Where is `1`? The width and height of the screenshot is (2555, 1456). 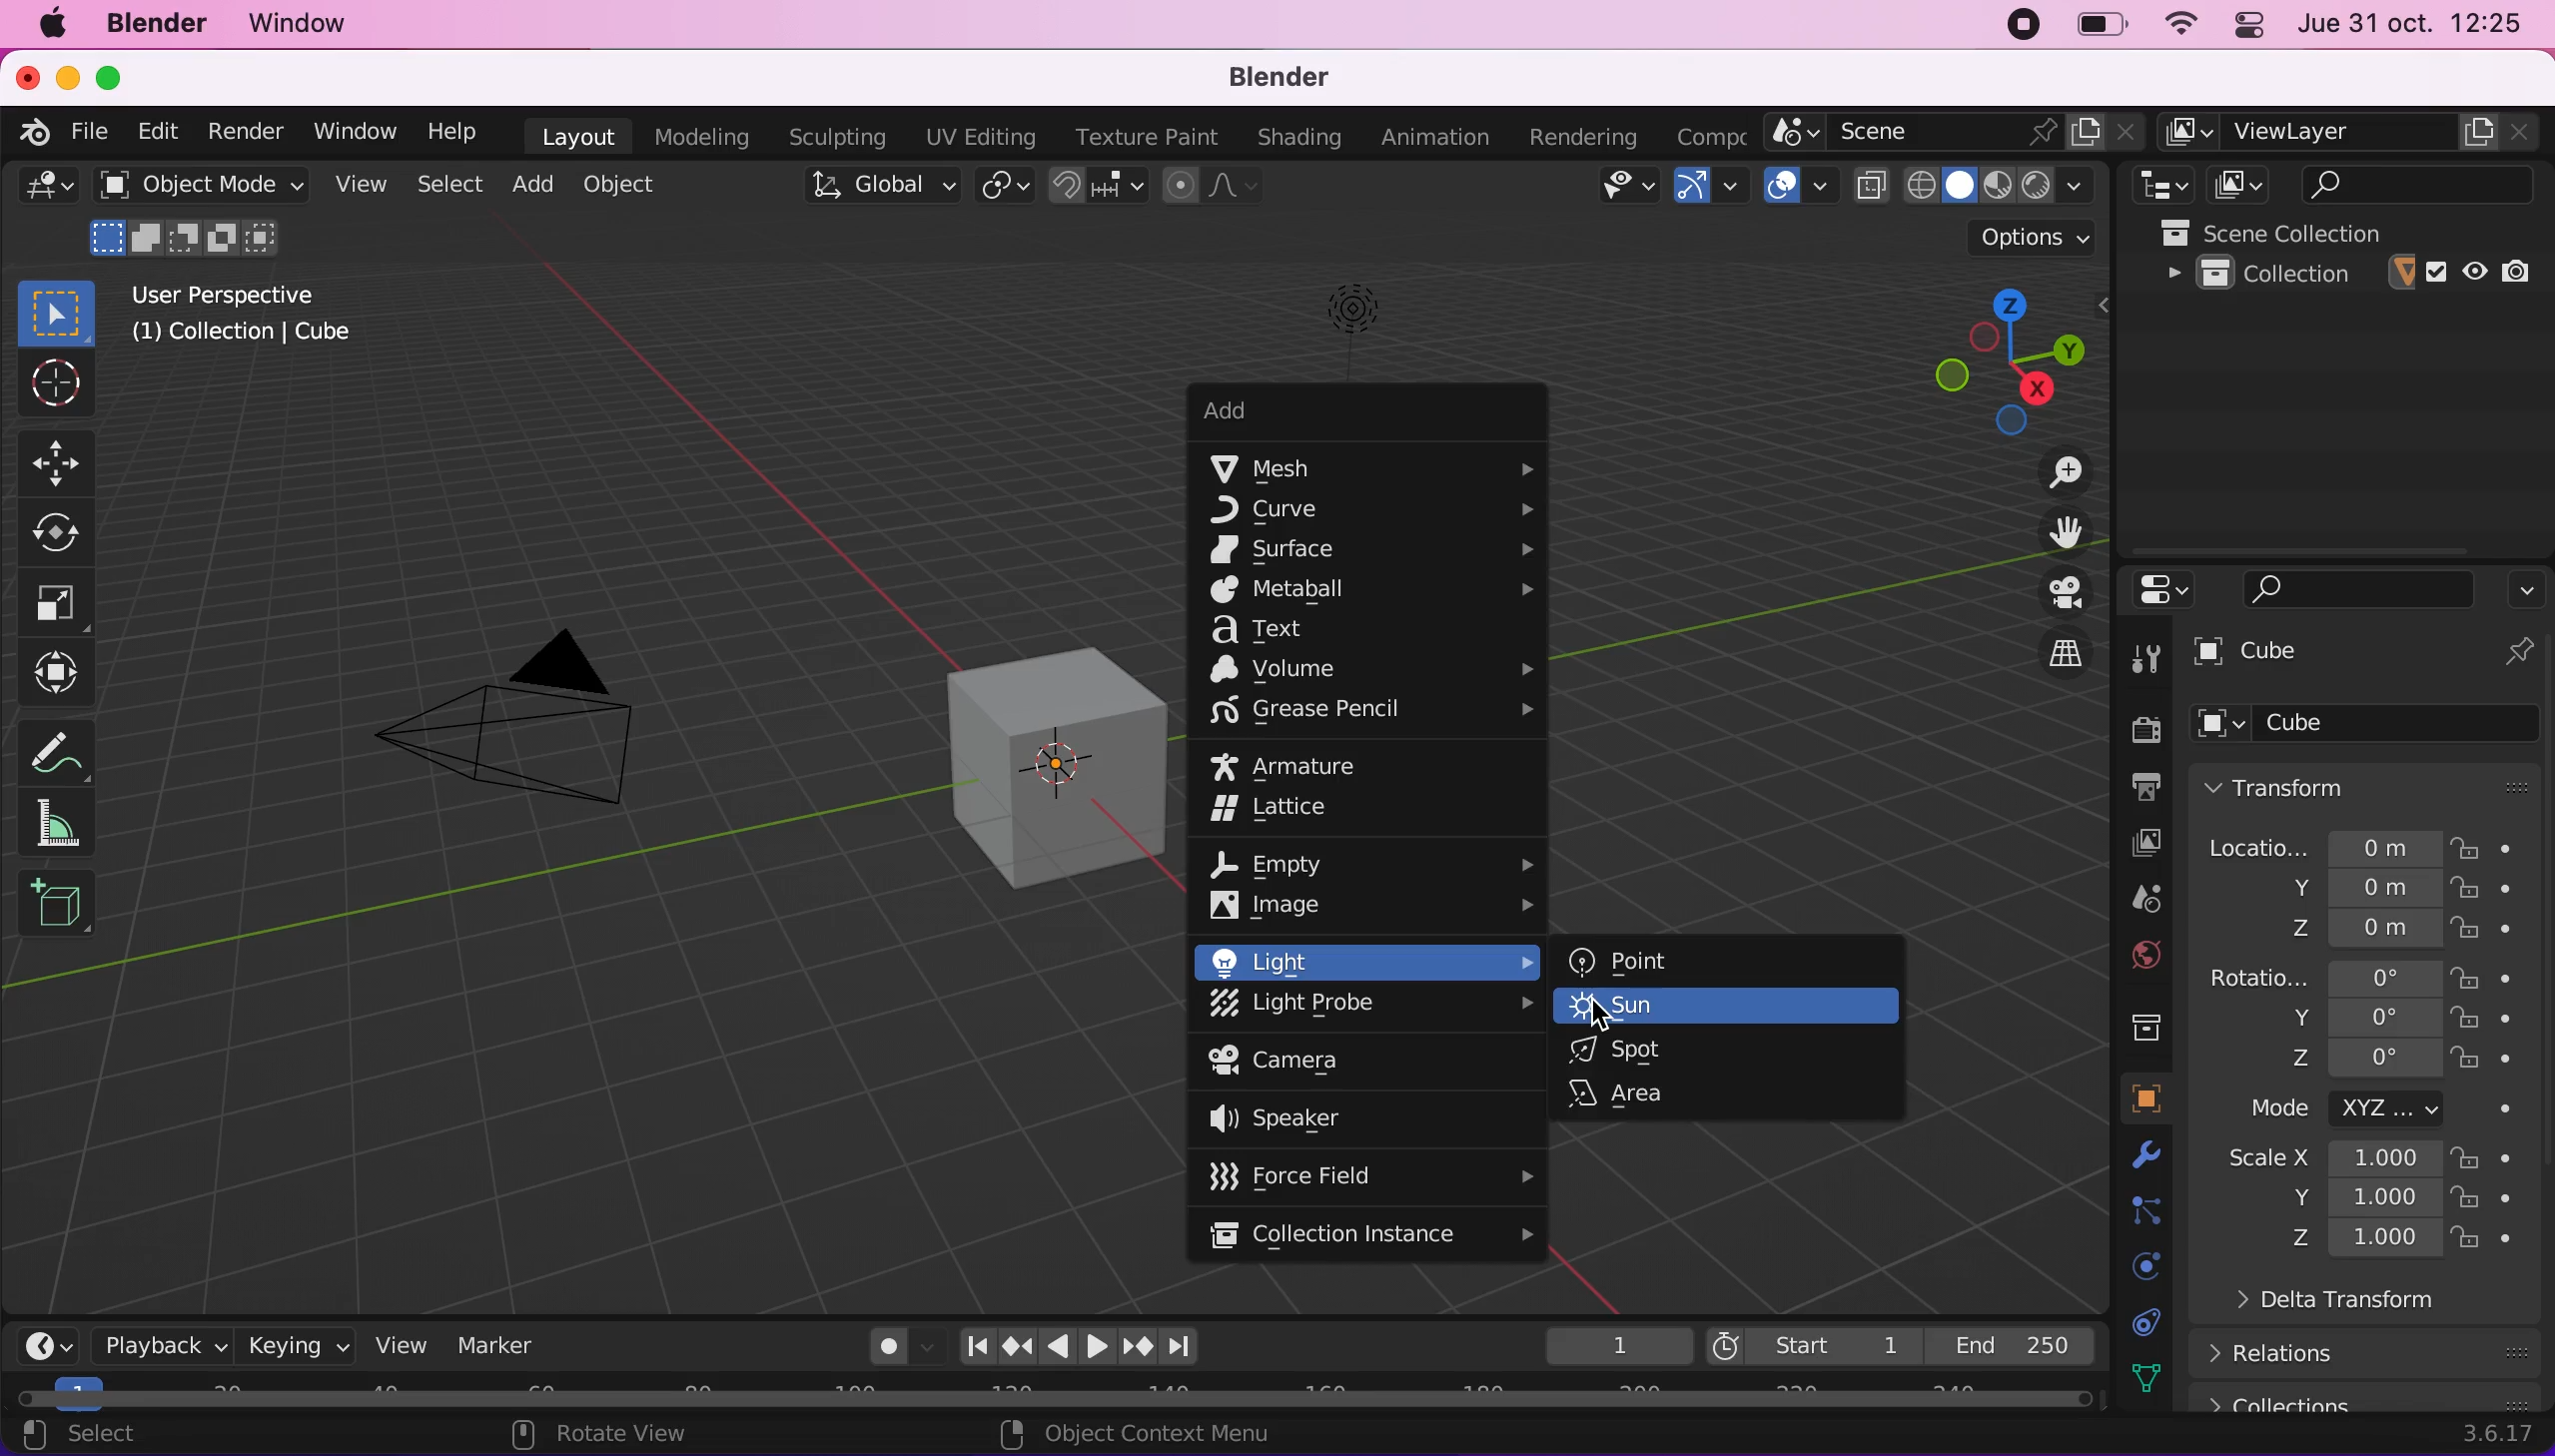
1 is located at coordinates (1606, 1343).